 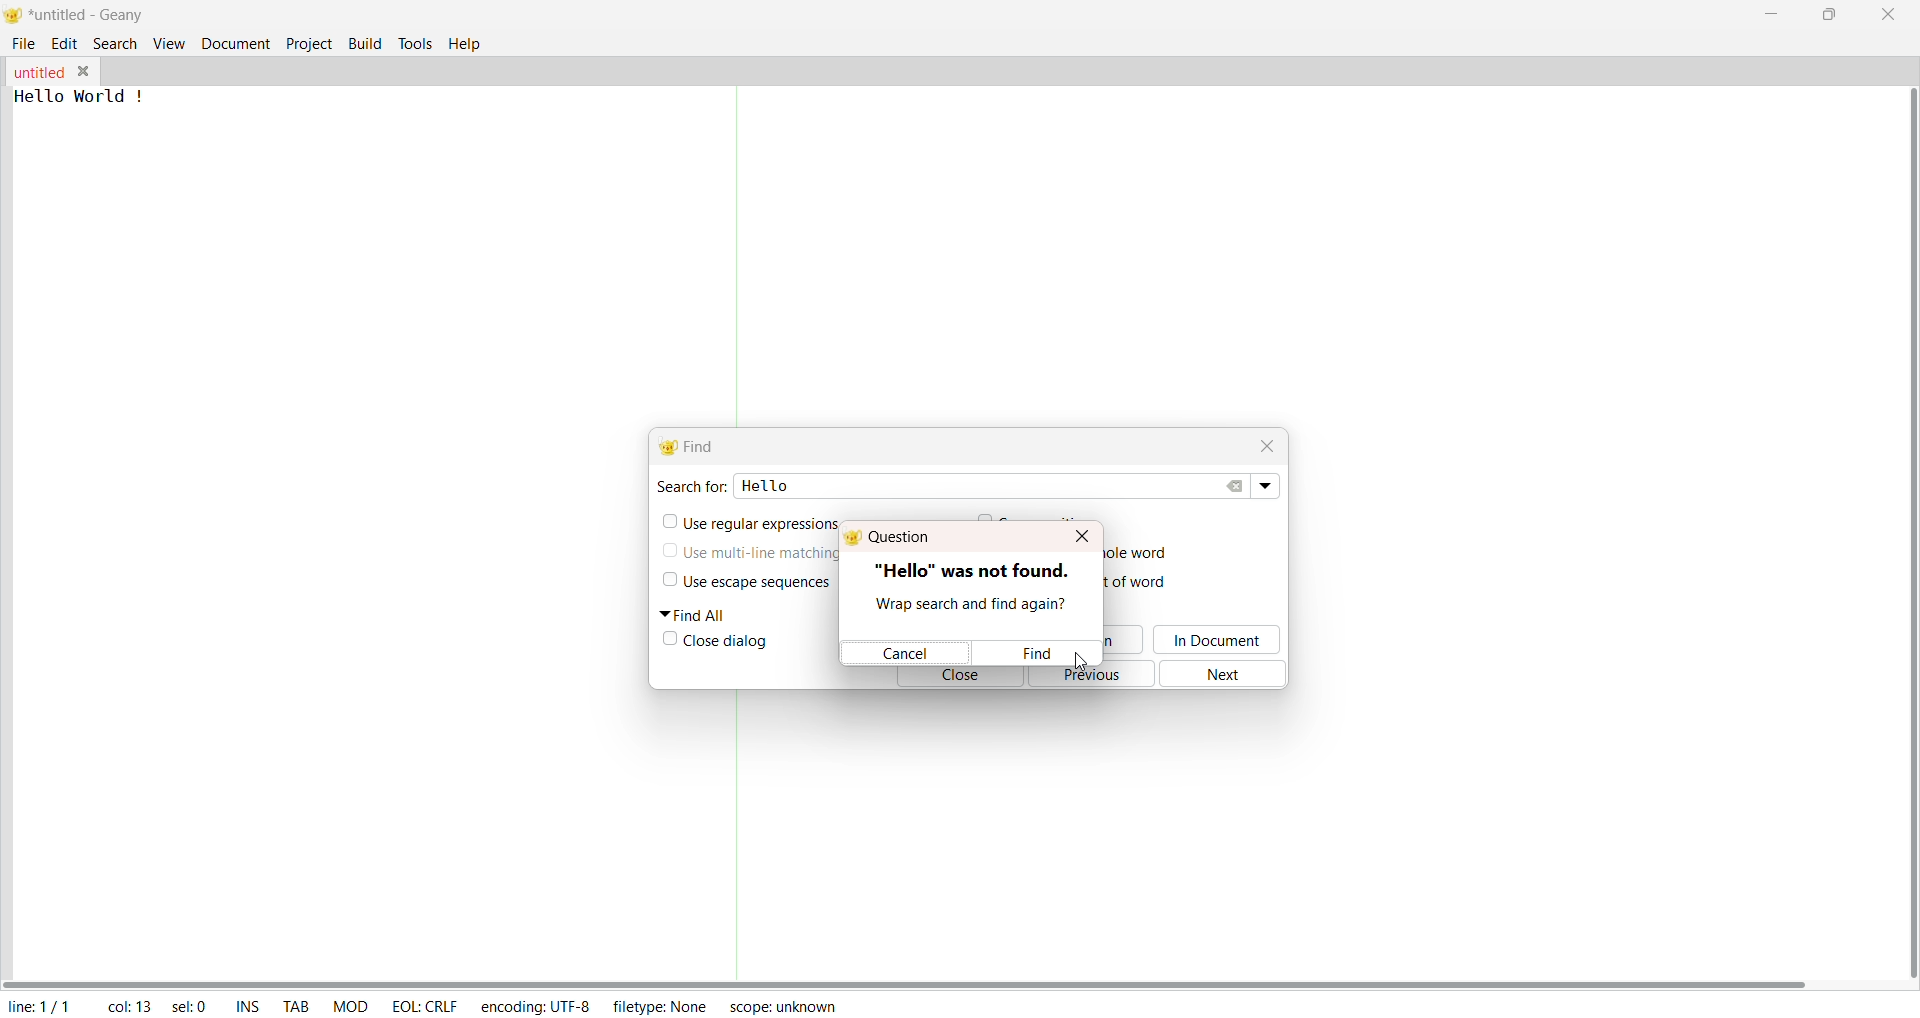 What do you see at coordinates (1885, 15) in the screenshot?
I see `Close` at bounding box center [1885, 15].